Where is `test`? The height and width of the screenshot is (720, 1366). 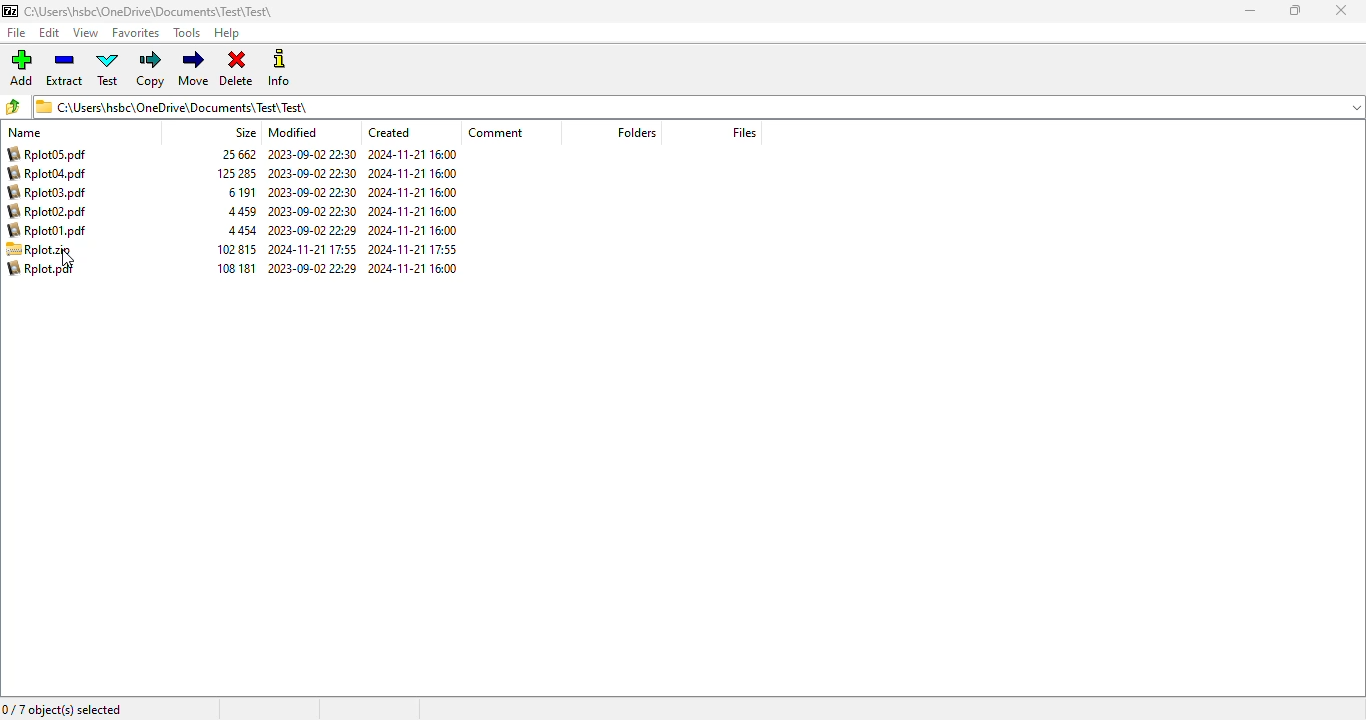 test is located at coordinates (108, 68).